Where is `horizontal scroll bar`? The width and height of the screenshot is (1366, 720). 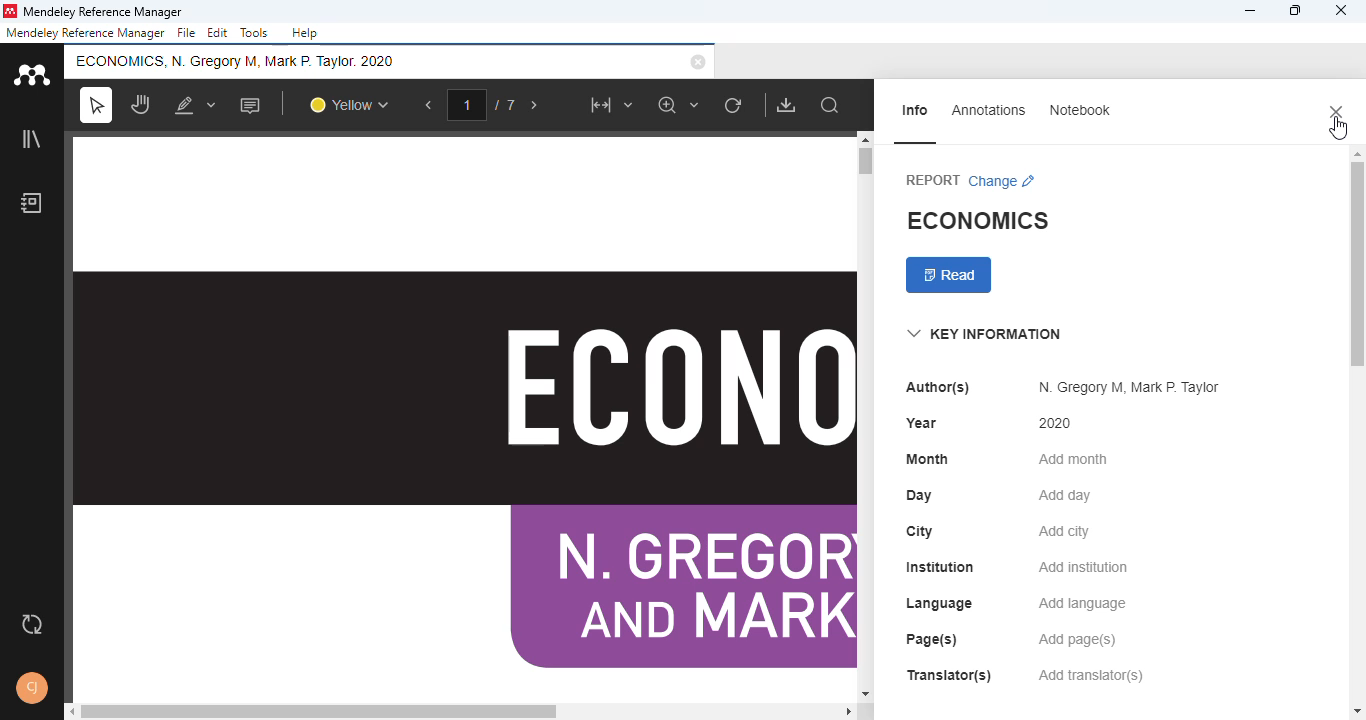
horizontal scroll bar is located at coordinates (319, 711).